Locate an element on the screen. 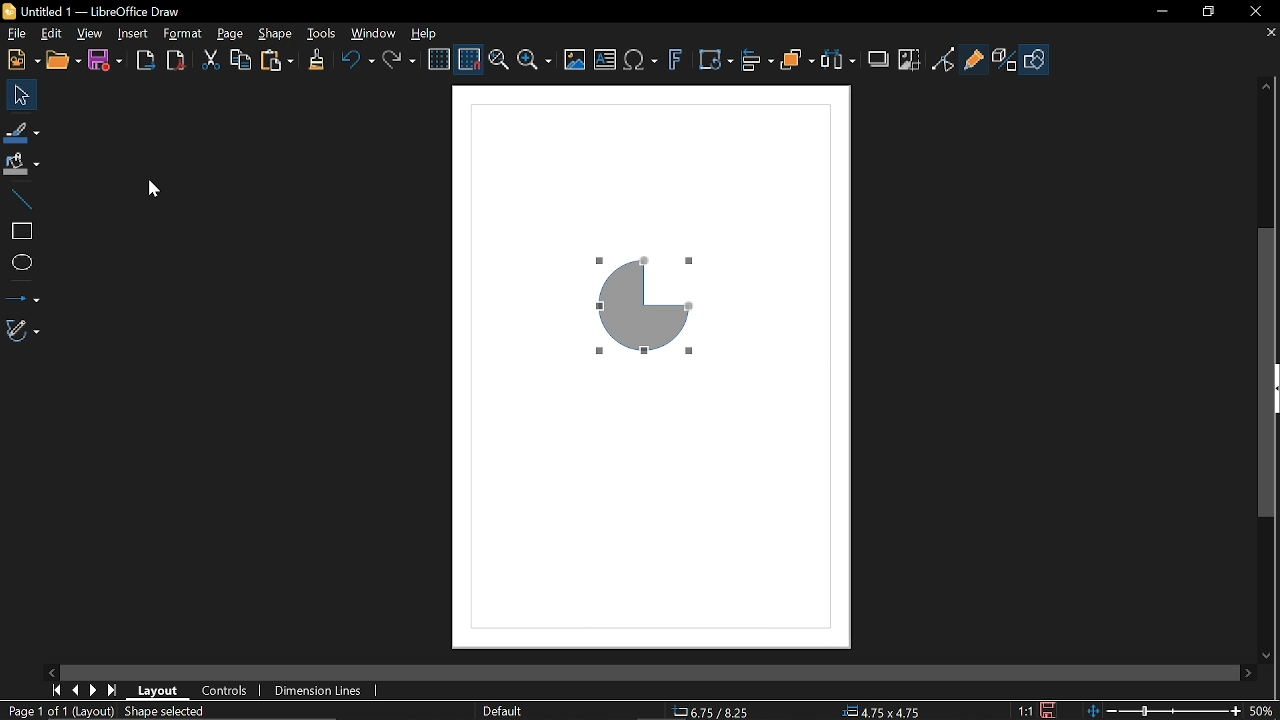  Close tab is located at coordinates (1270, 34).